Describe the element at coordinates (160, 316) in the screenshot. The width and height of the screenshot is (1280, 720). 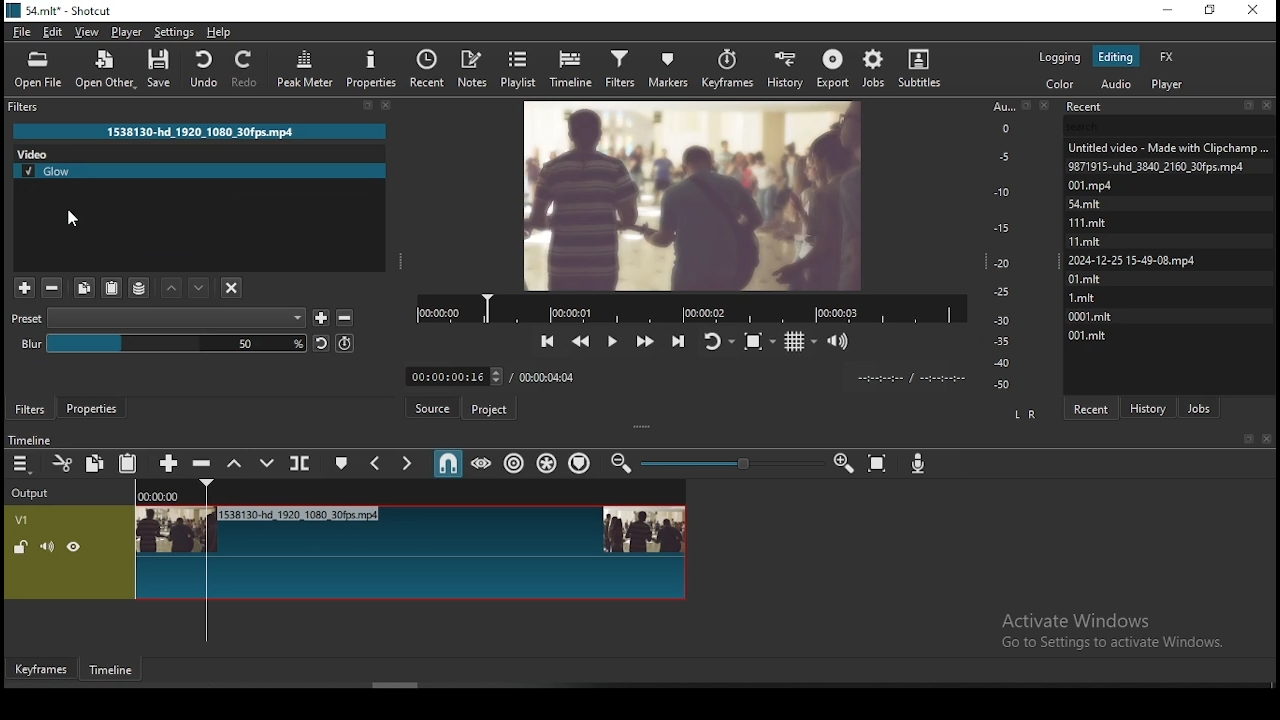
I see `preset` at that location.